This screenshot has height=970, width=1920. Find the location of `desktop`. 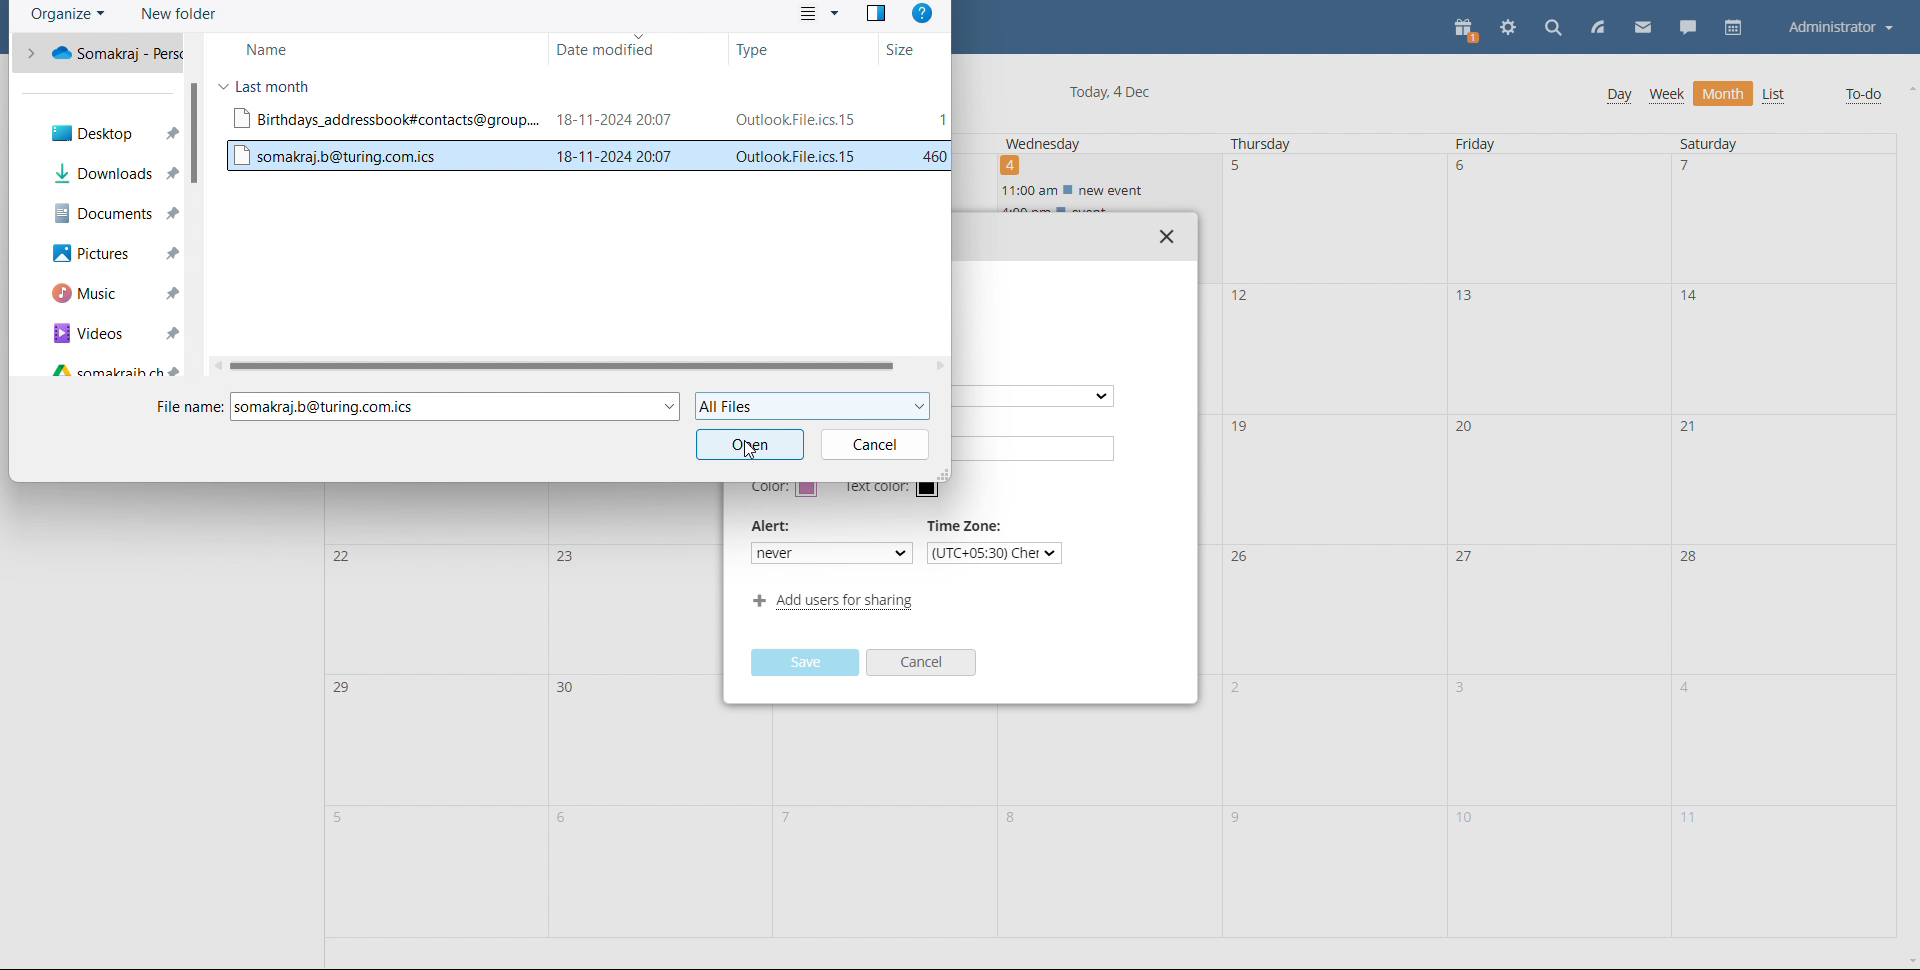

desktop is located at coordinates (104, 131).